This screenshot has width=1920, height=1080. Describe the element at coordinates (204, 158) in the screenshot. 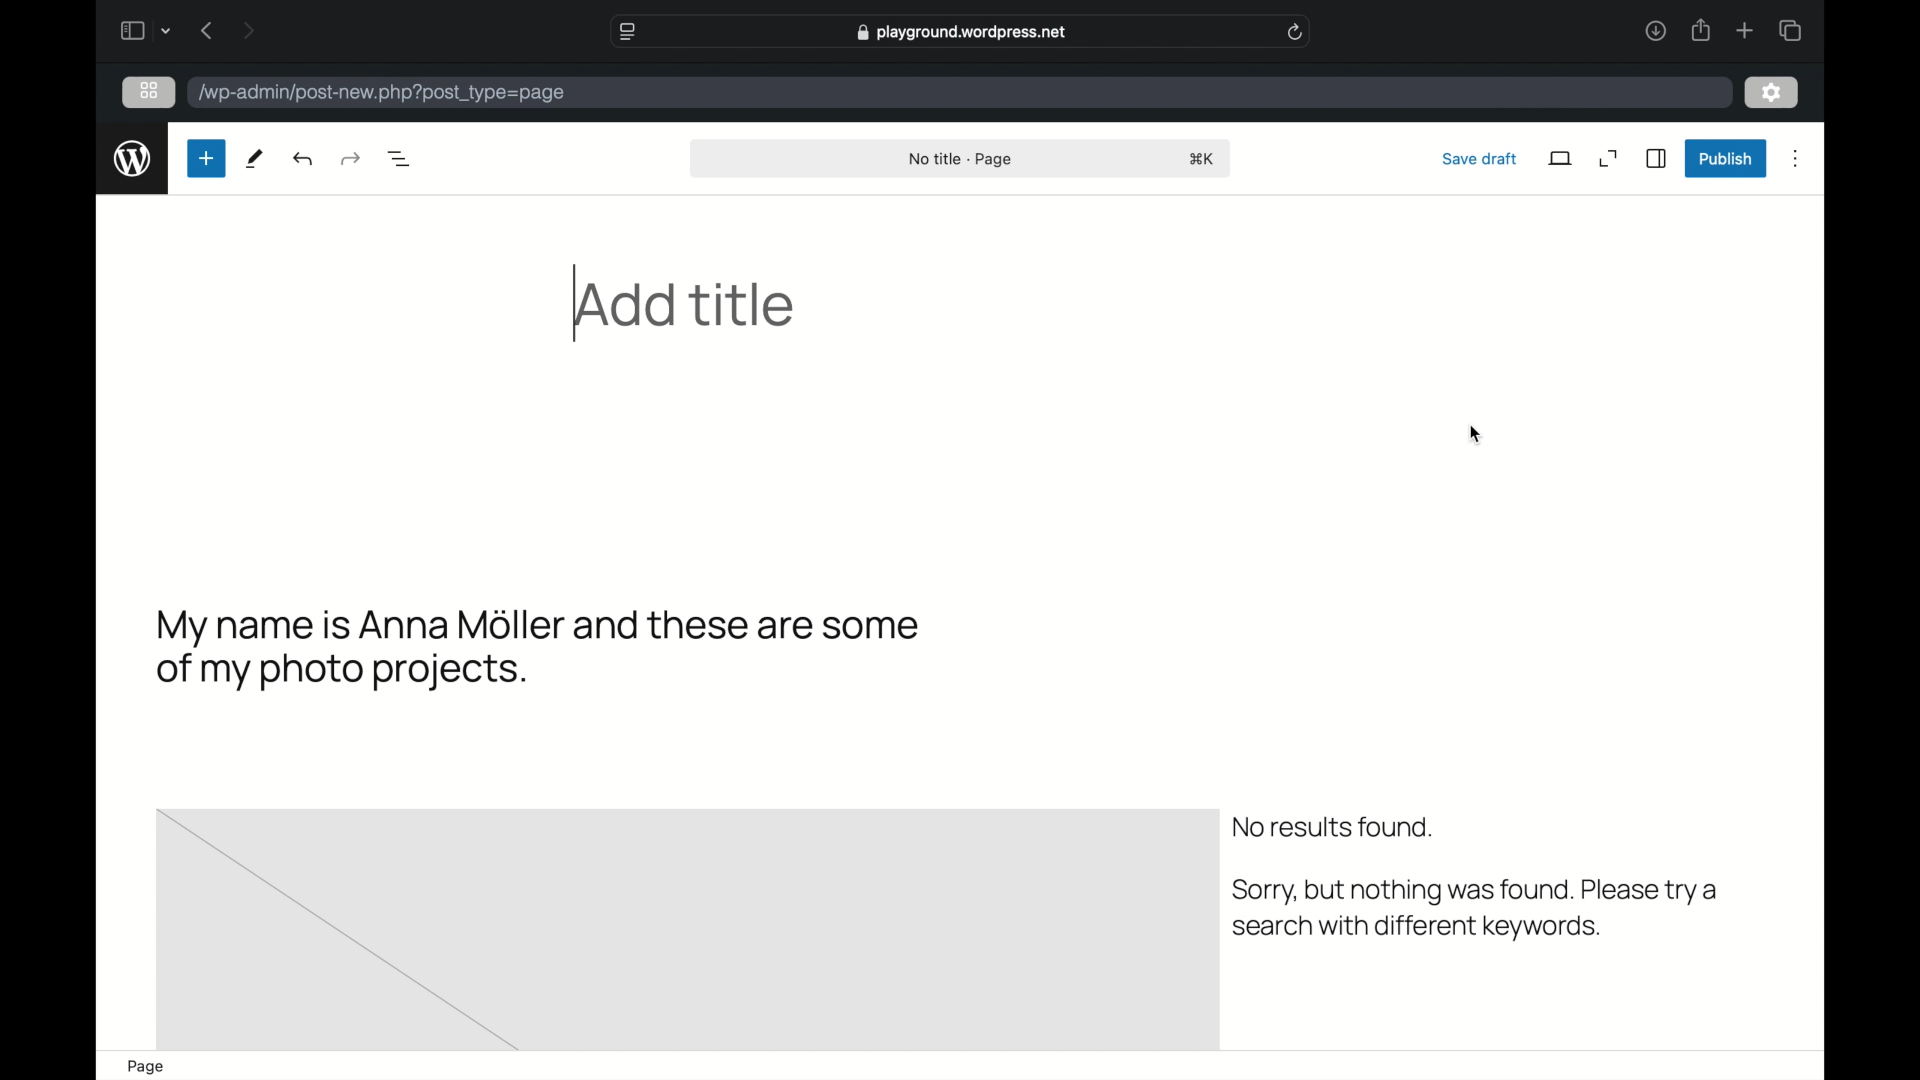

I see `new` at that location.